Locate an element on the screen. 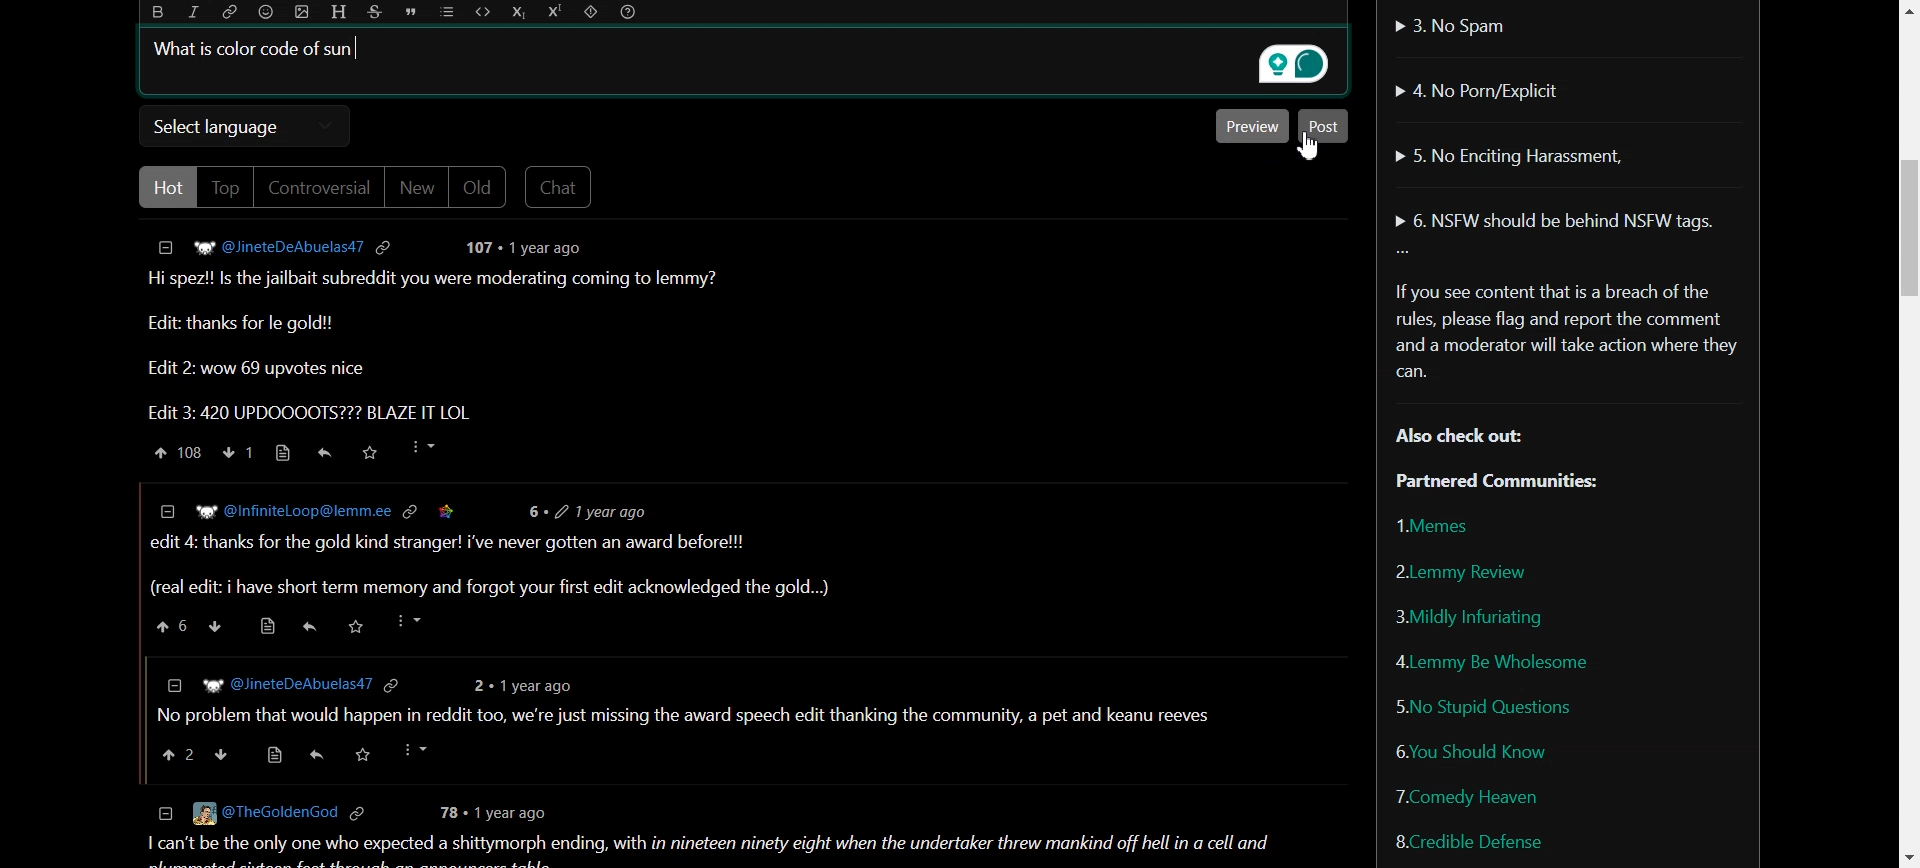 This screenshot has height=868, width=1920. Saved is located at coordinates (372, 453).